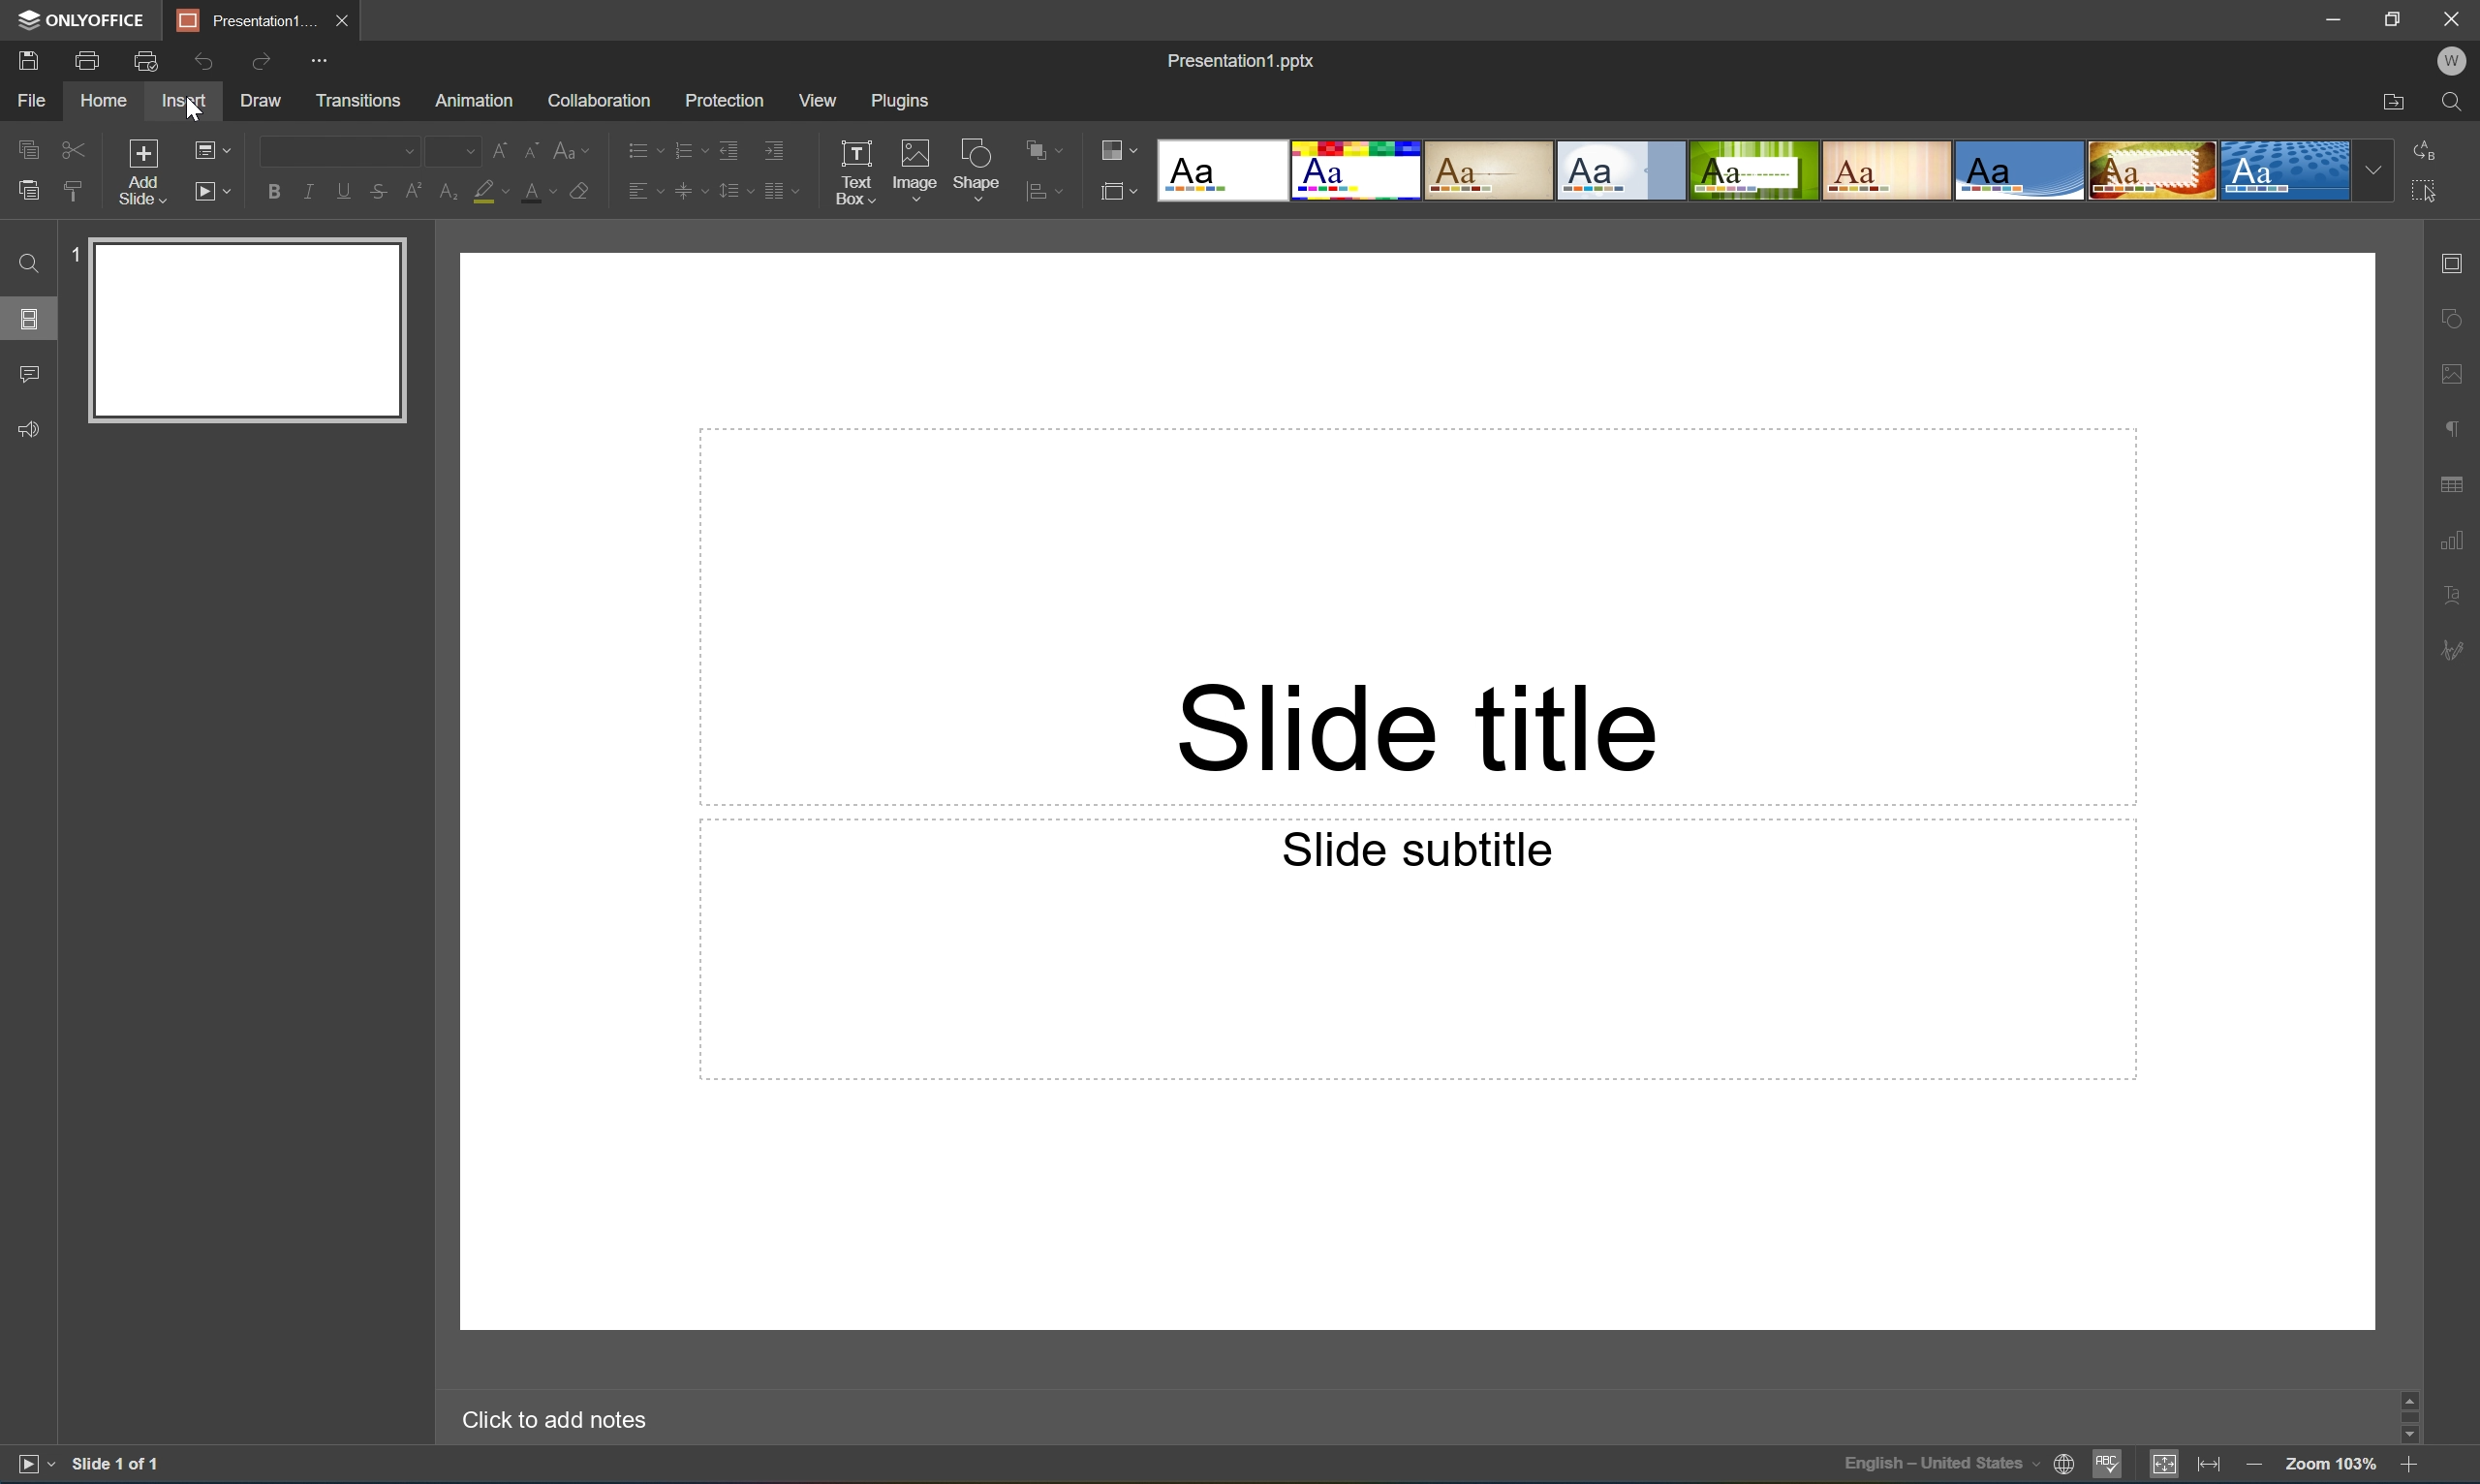 The width and height of the screenshot is (2480, 1484). Describe the element at coordinates (1753, 171) in the screenshot. I see `Type of slides` at that location.